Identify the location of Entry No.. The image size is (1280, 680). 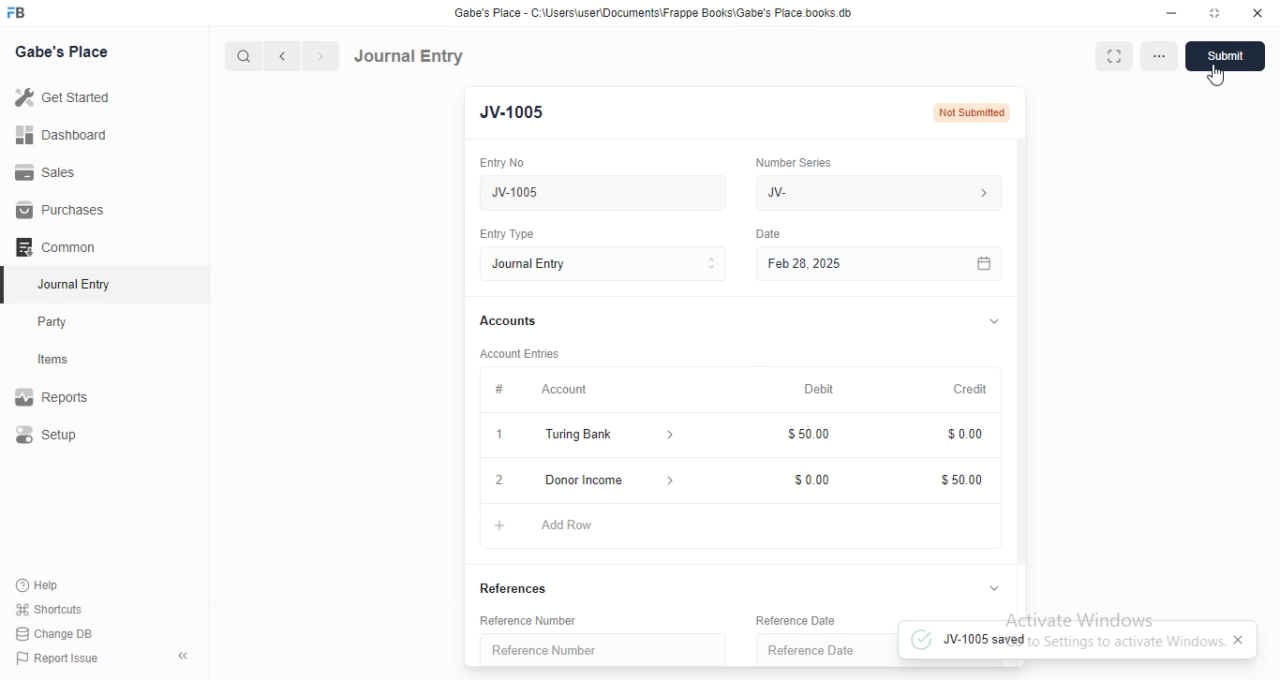
(508, 163).